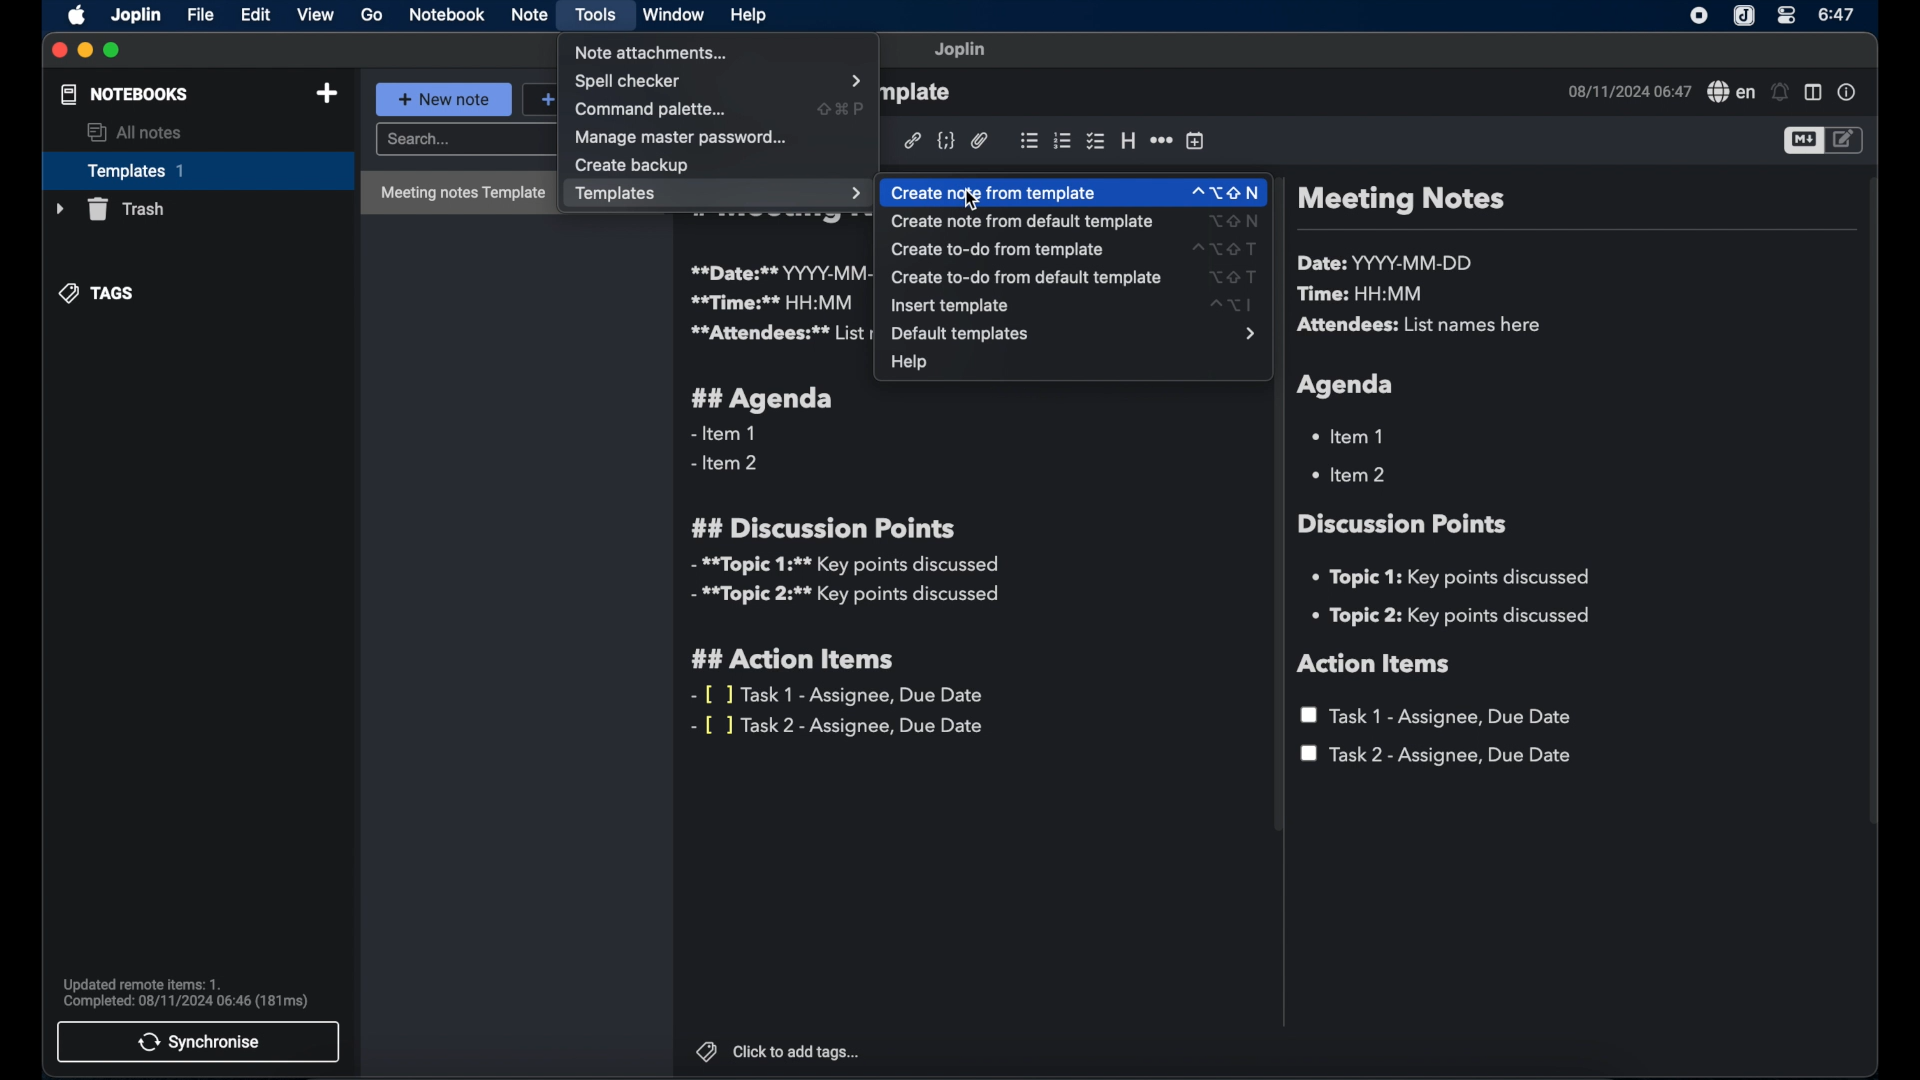 This screenshot has width=1920, height=1080. What do you see at coordinates (684, 137) in the screenshot?
I see `manage master password` at bounding box center [684, 137].